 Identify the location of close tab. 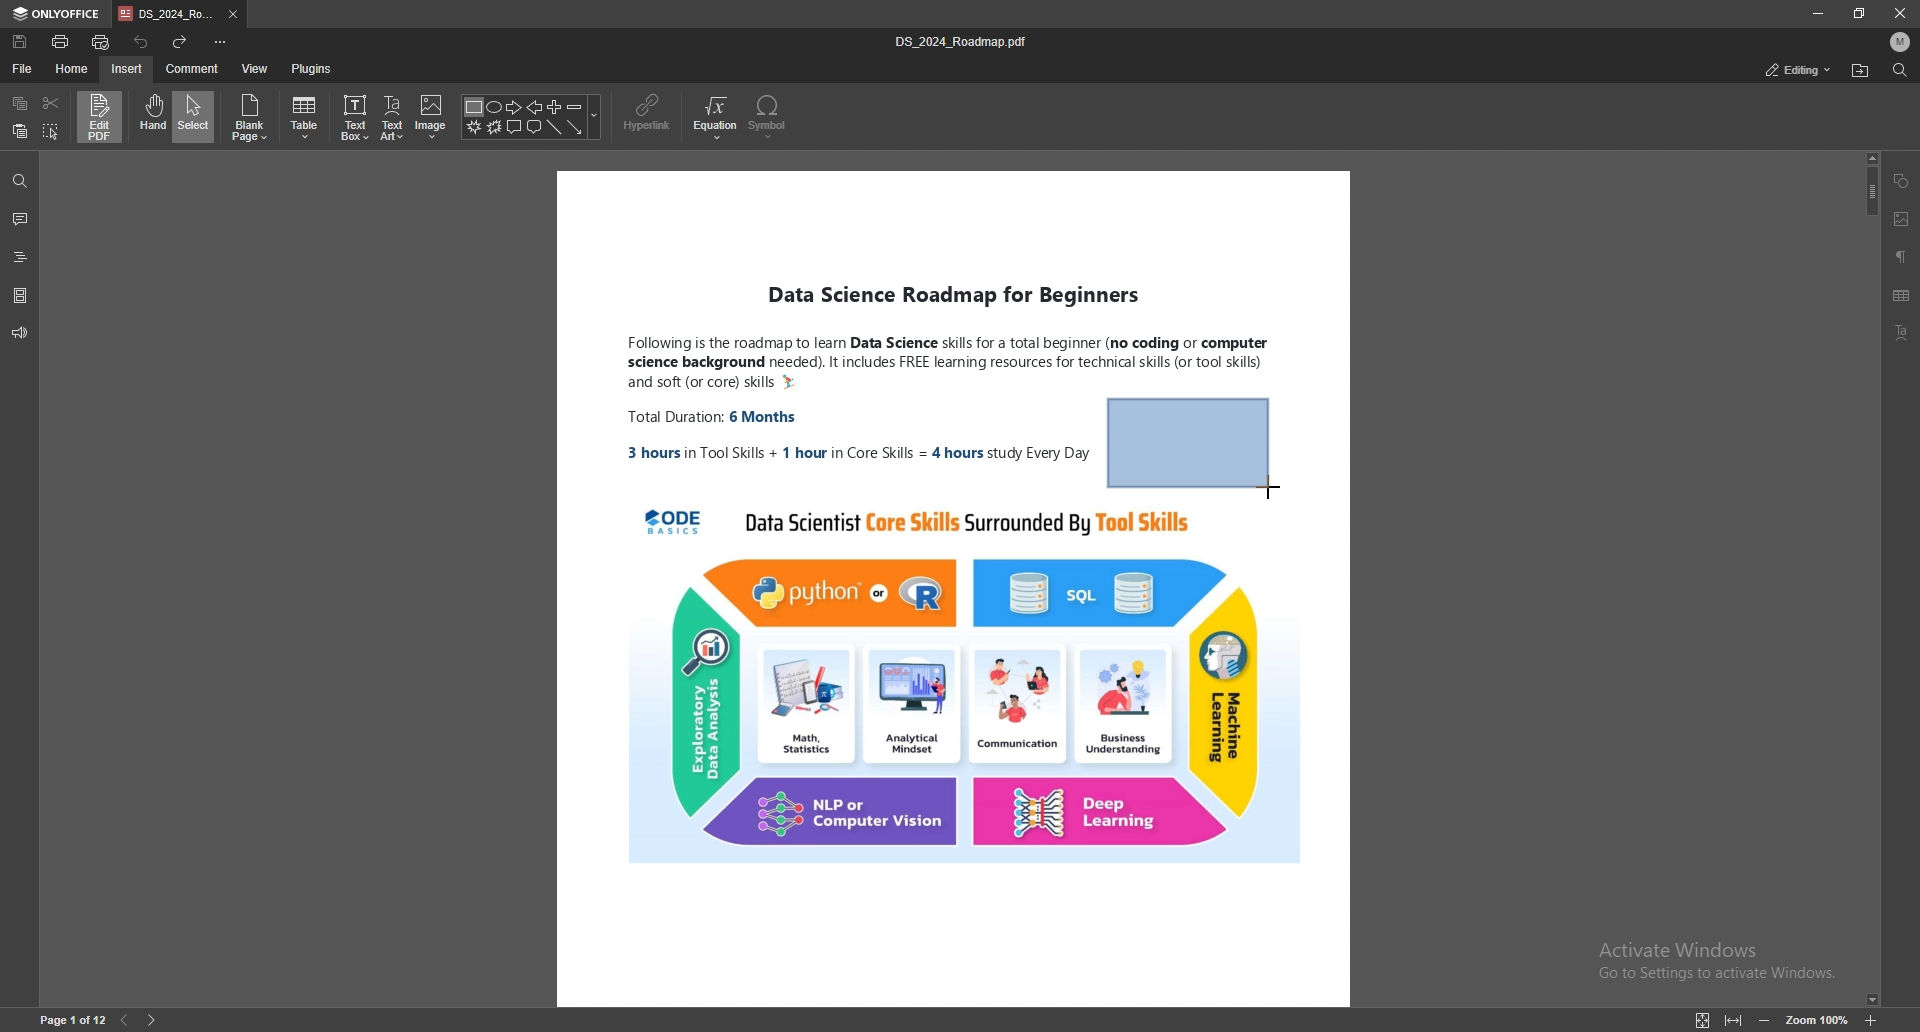
(234, 15).